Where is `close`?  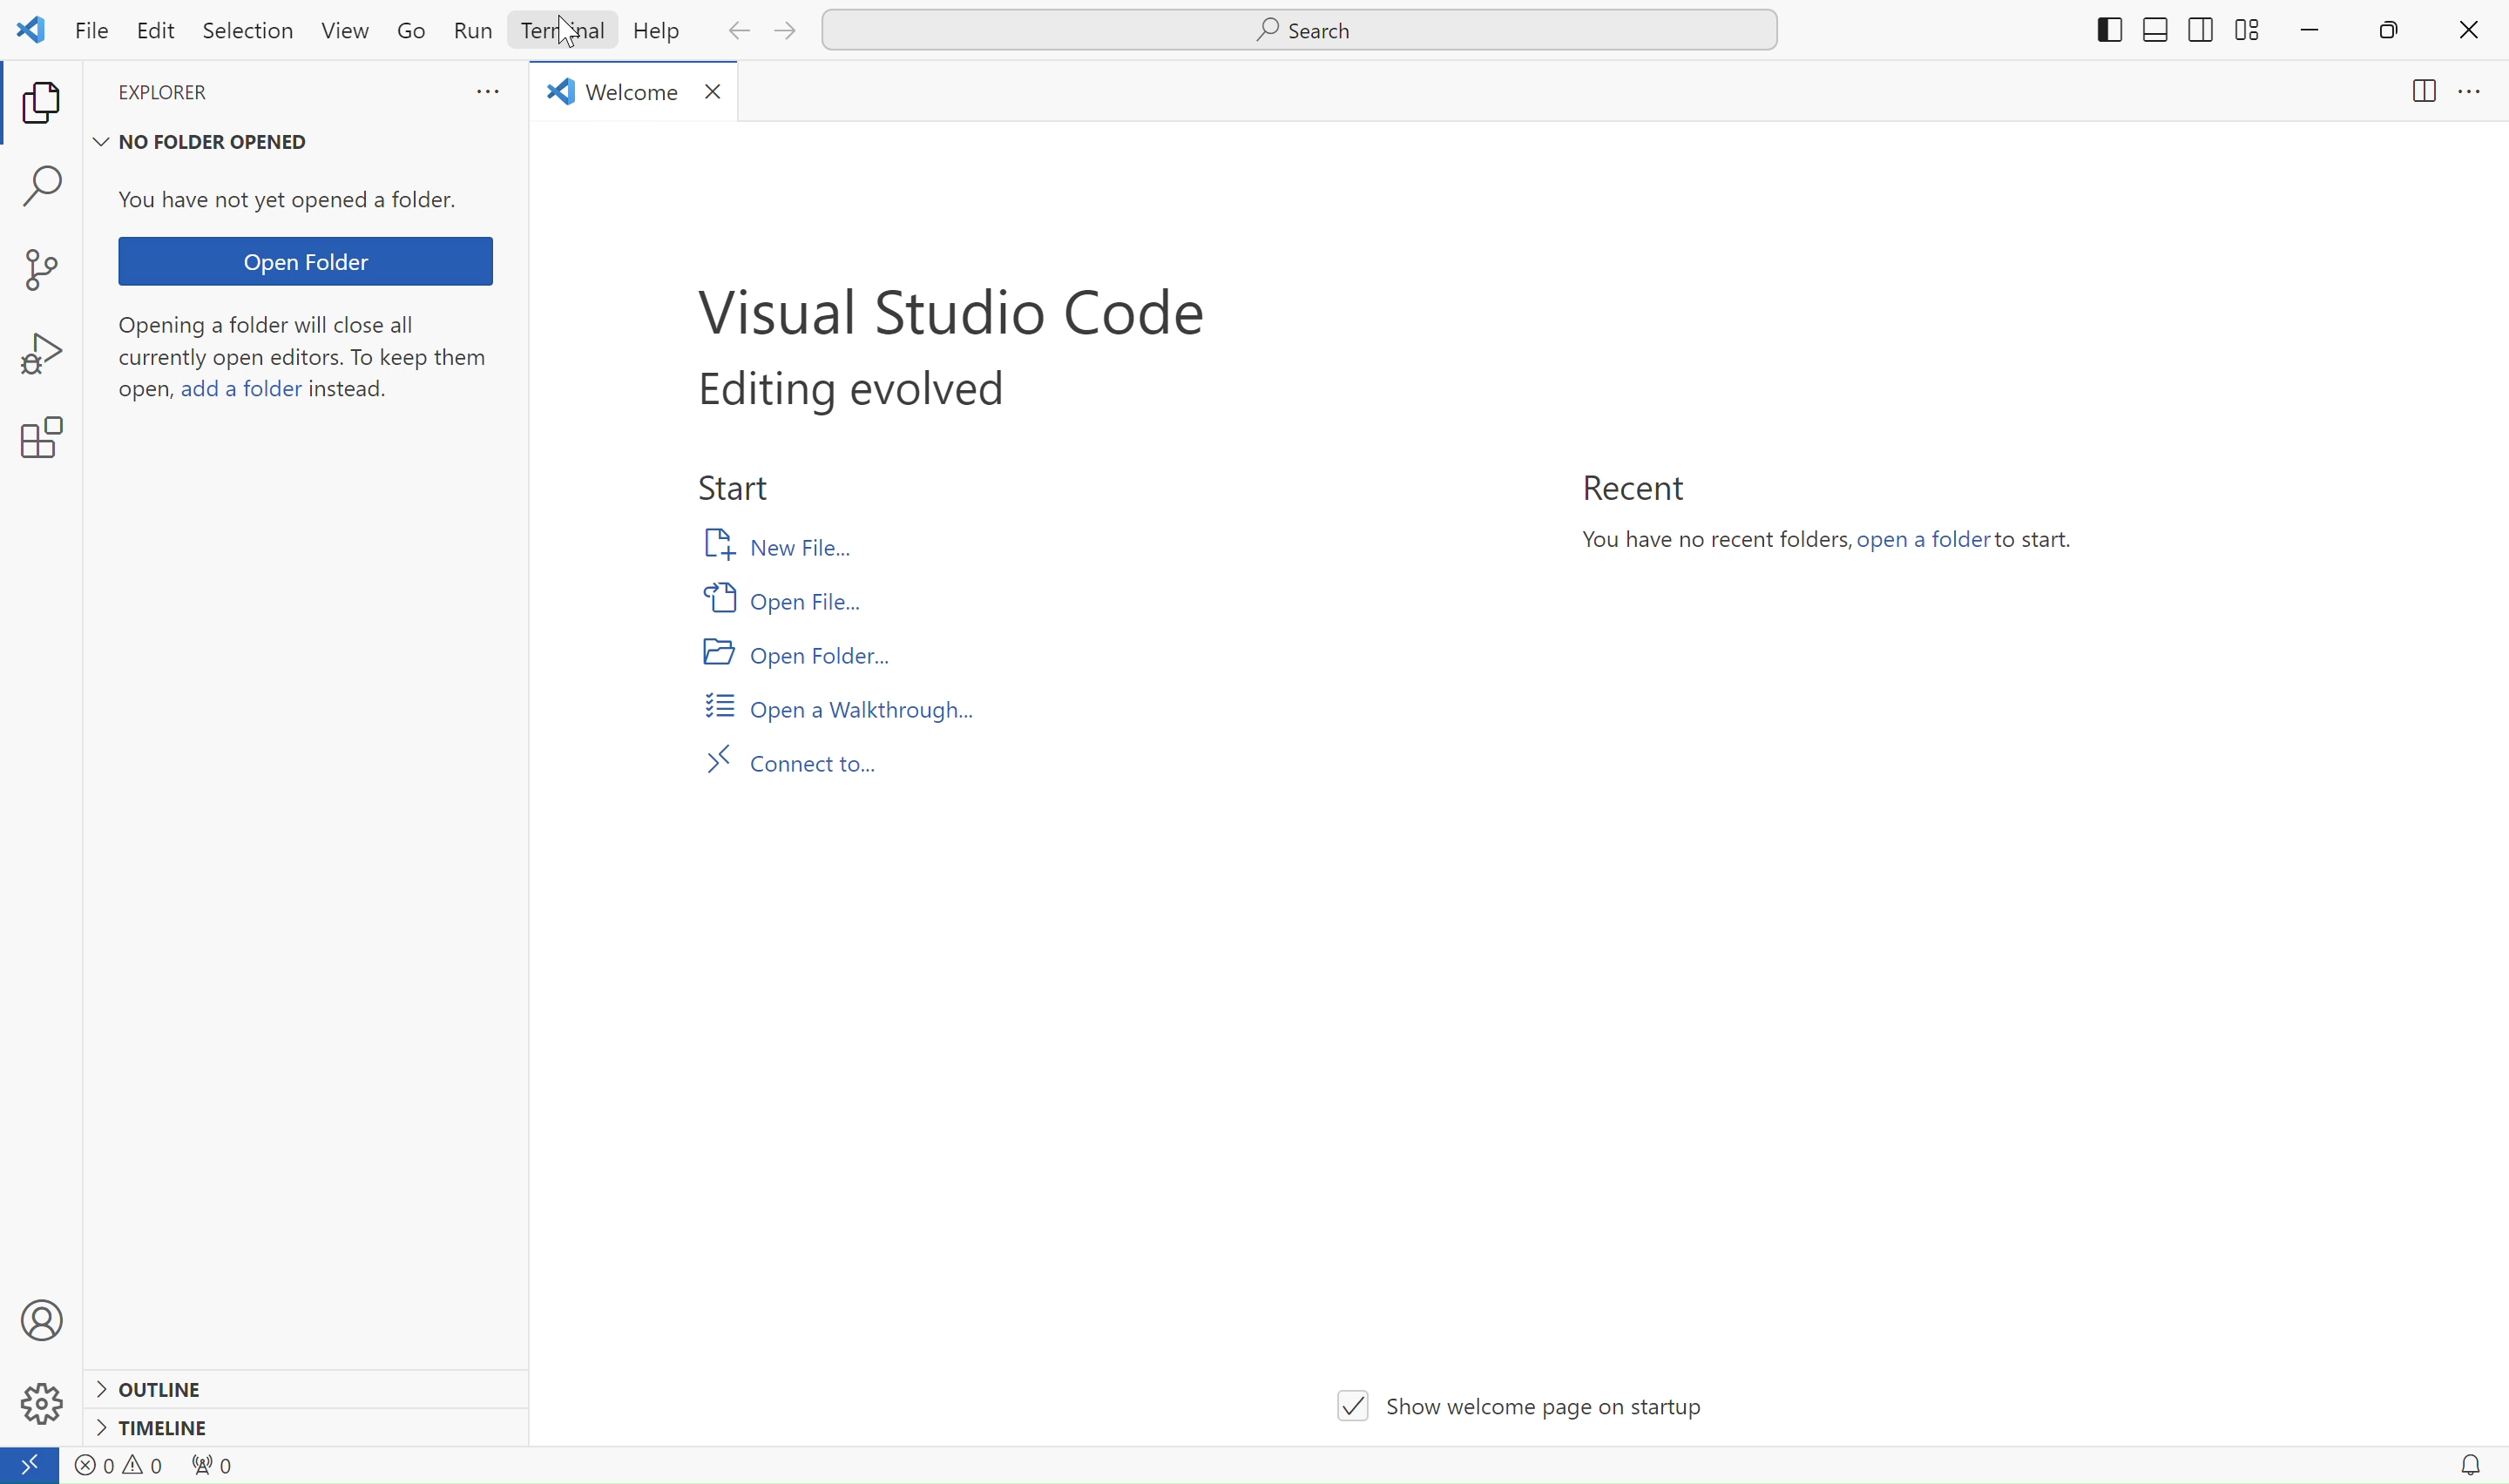 close is located at coordinates (728, 103).